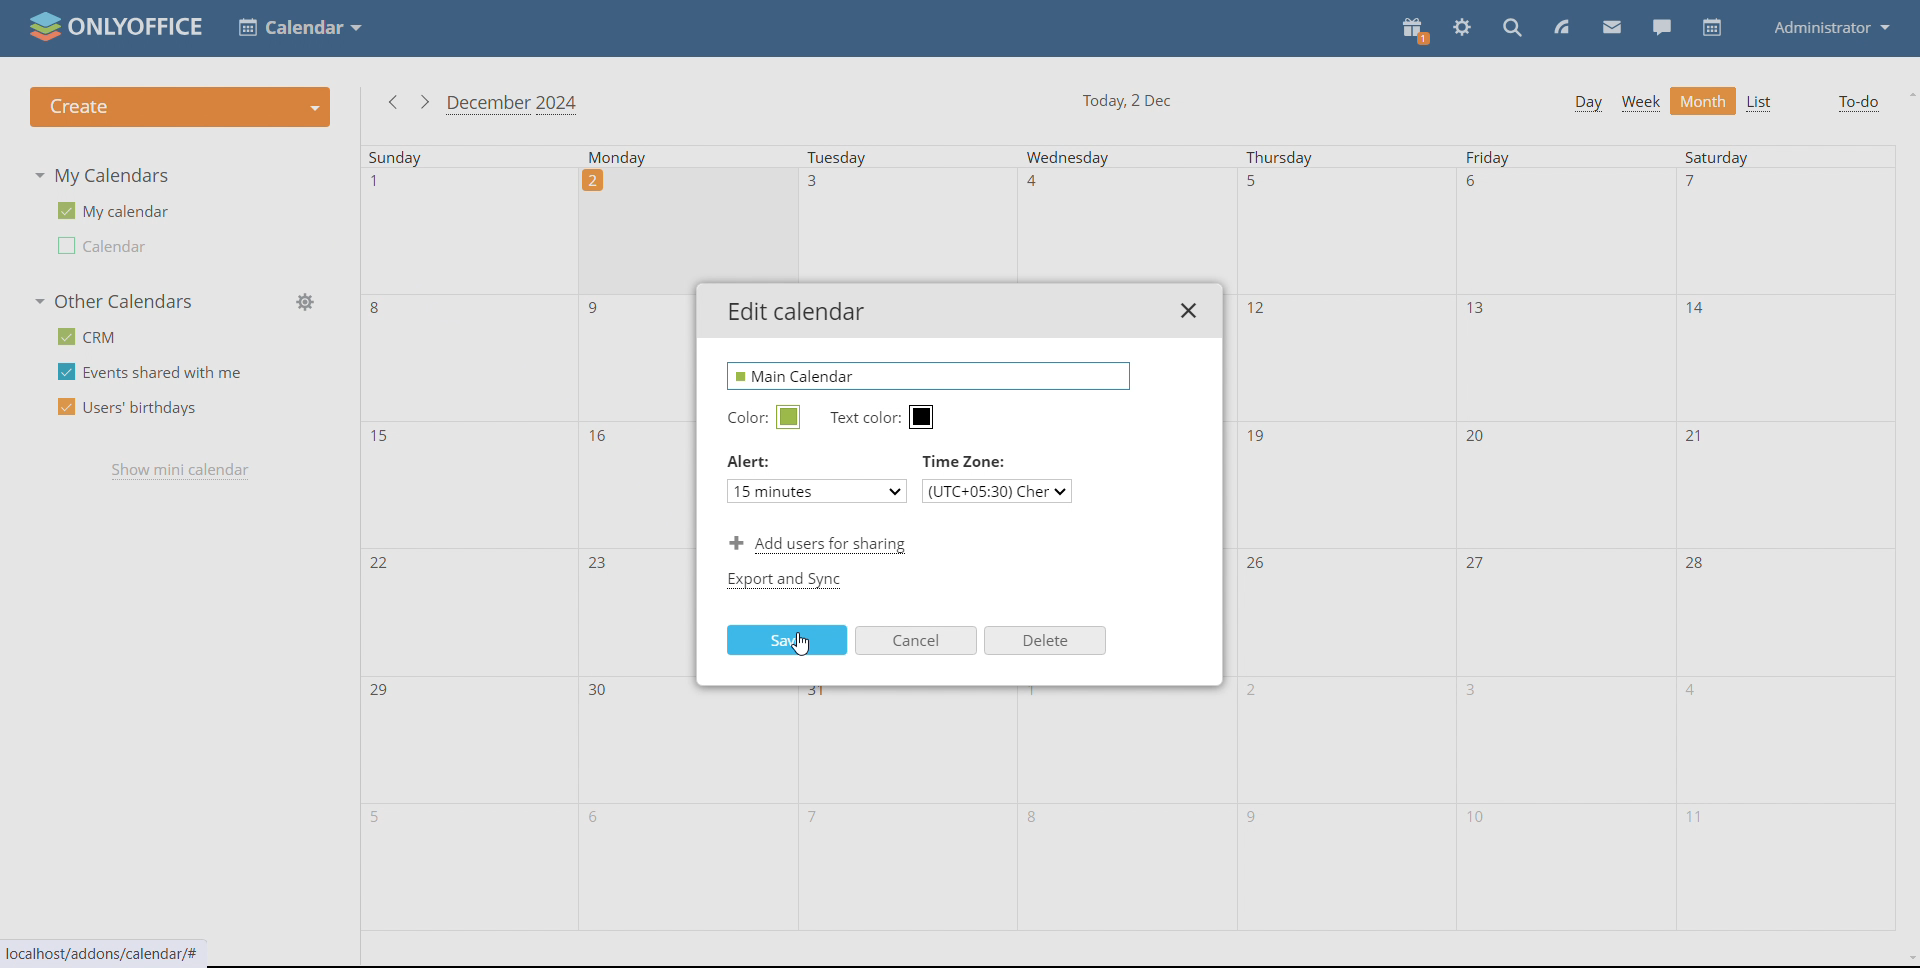 Image resolution: width=1920 pixels, height=968 pixels. I want to click on scroll up, so click(1911, 94).